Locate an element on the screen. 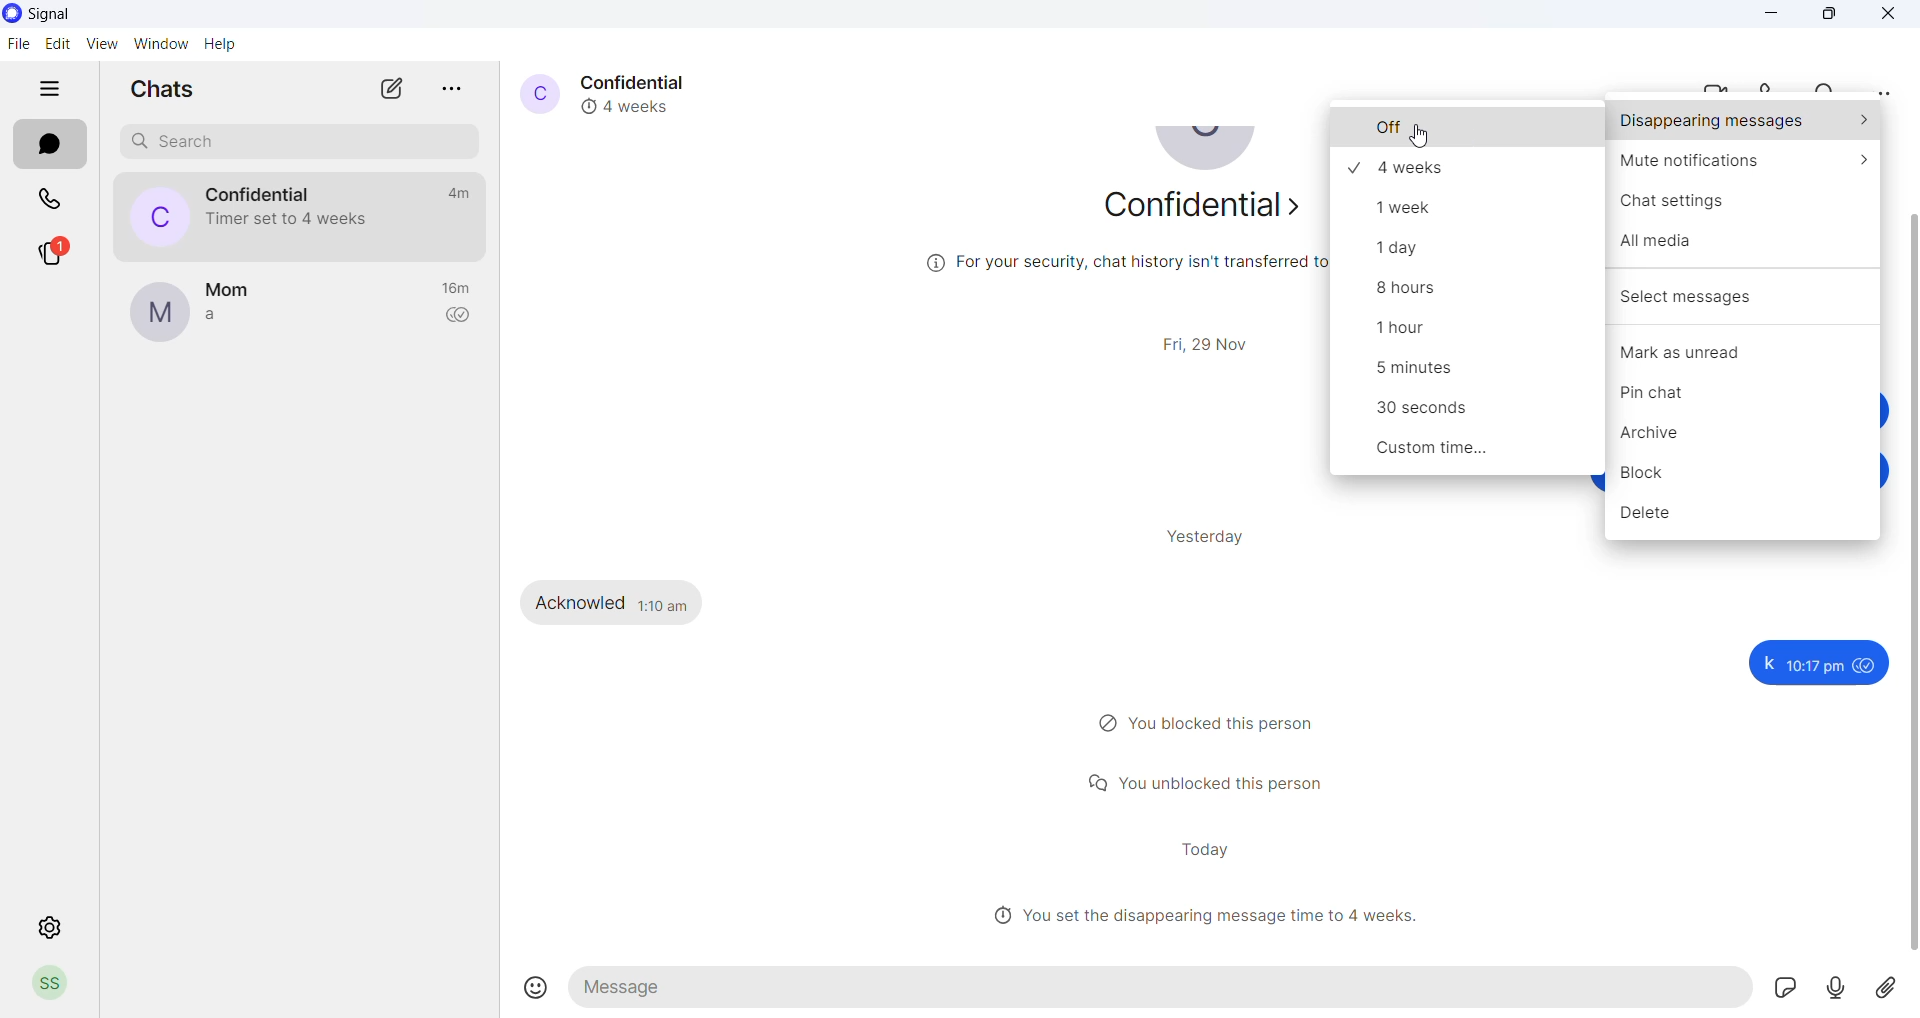 The height and width of the screenshot is (1018, 1920). last message timeframe is located at coordinates (460, 289).